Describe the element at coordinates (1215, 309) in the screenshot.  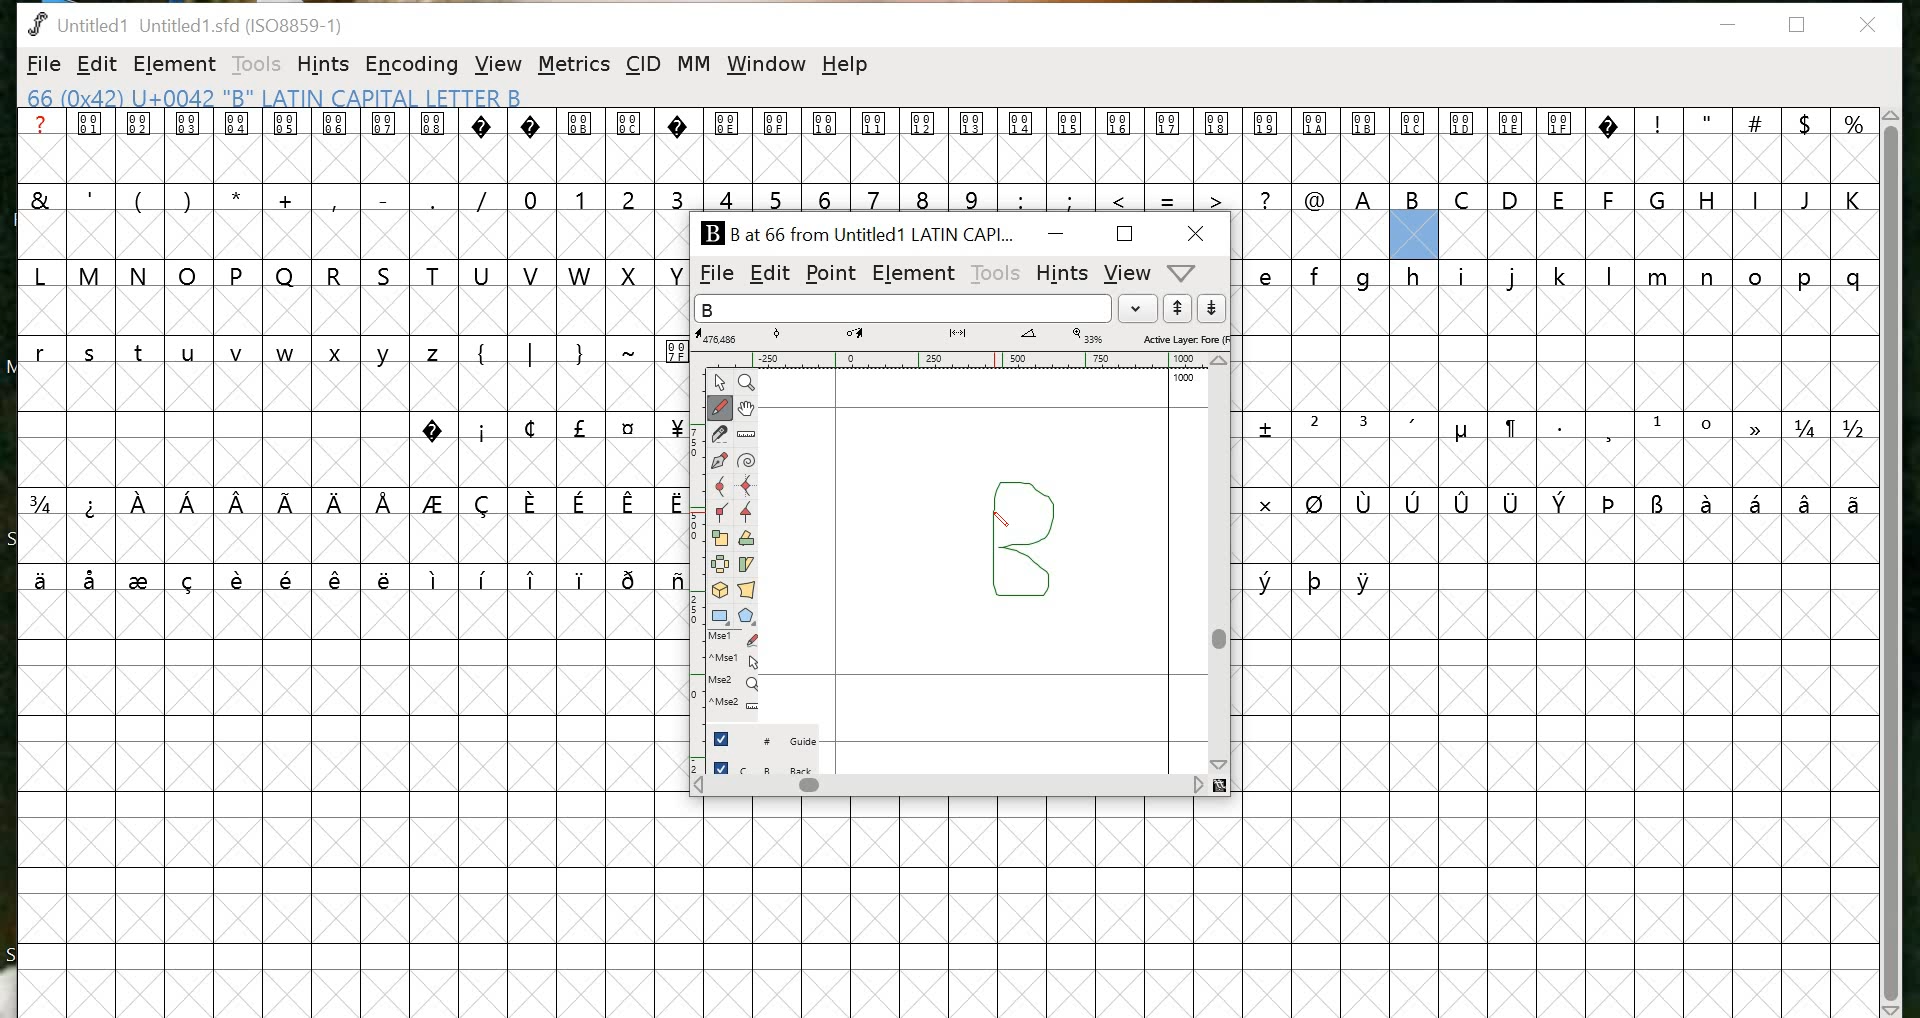
I see `down` at that location.